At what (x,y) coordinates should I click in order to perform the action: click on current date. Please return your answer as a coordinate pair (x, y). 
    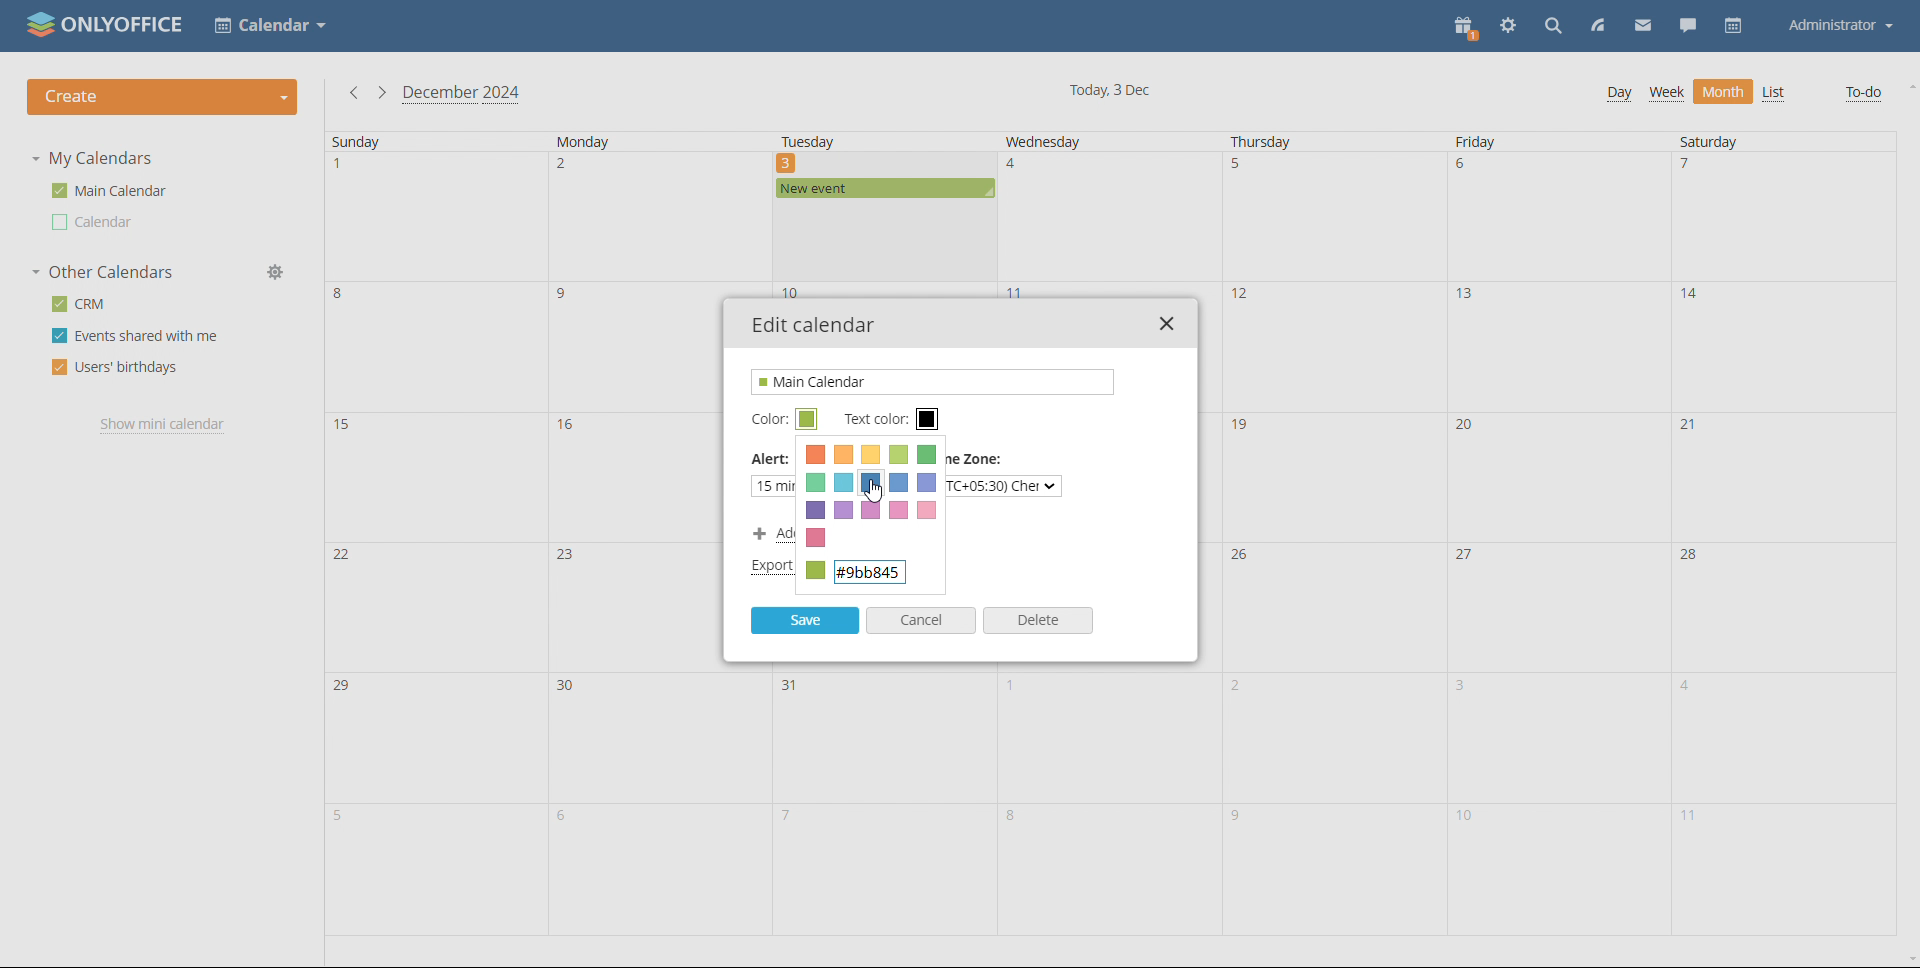
    Looking at the image, I should click on (1112, 91).